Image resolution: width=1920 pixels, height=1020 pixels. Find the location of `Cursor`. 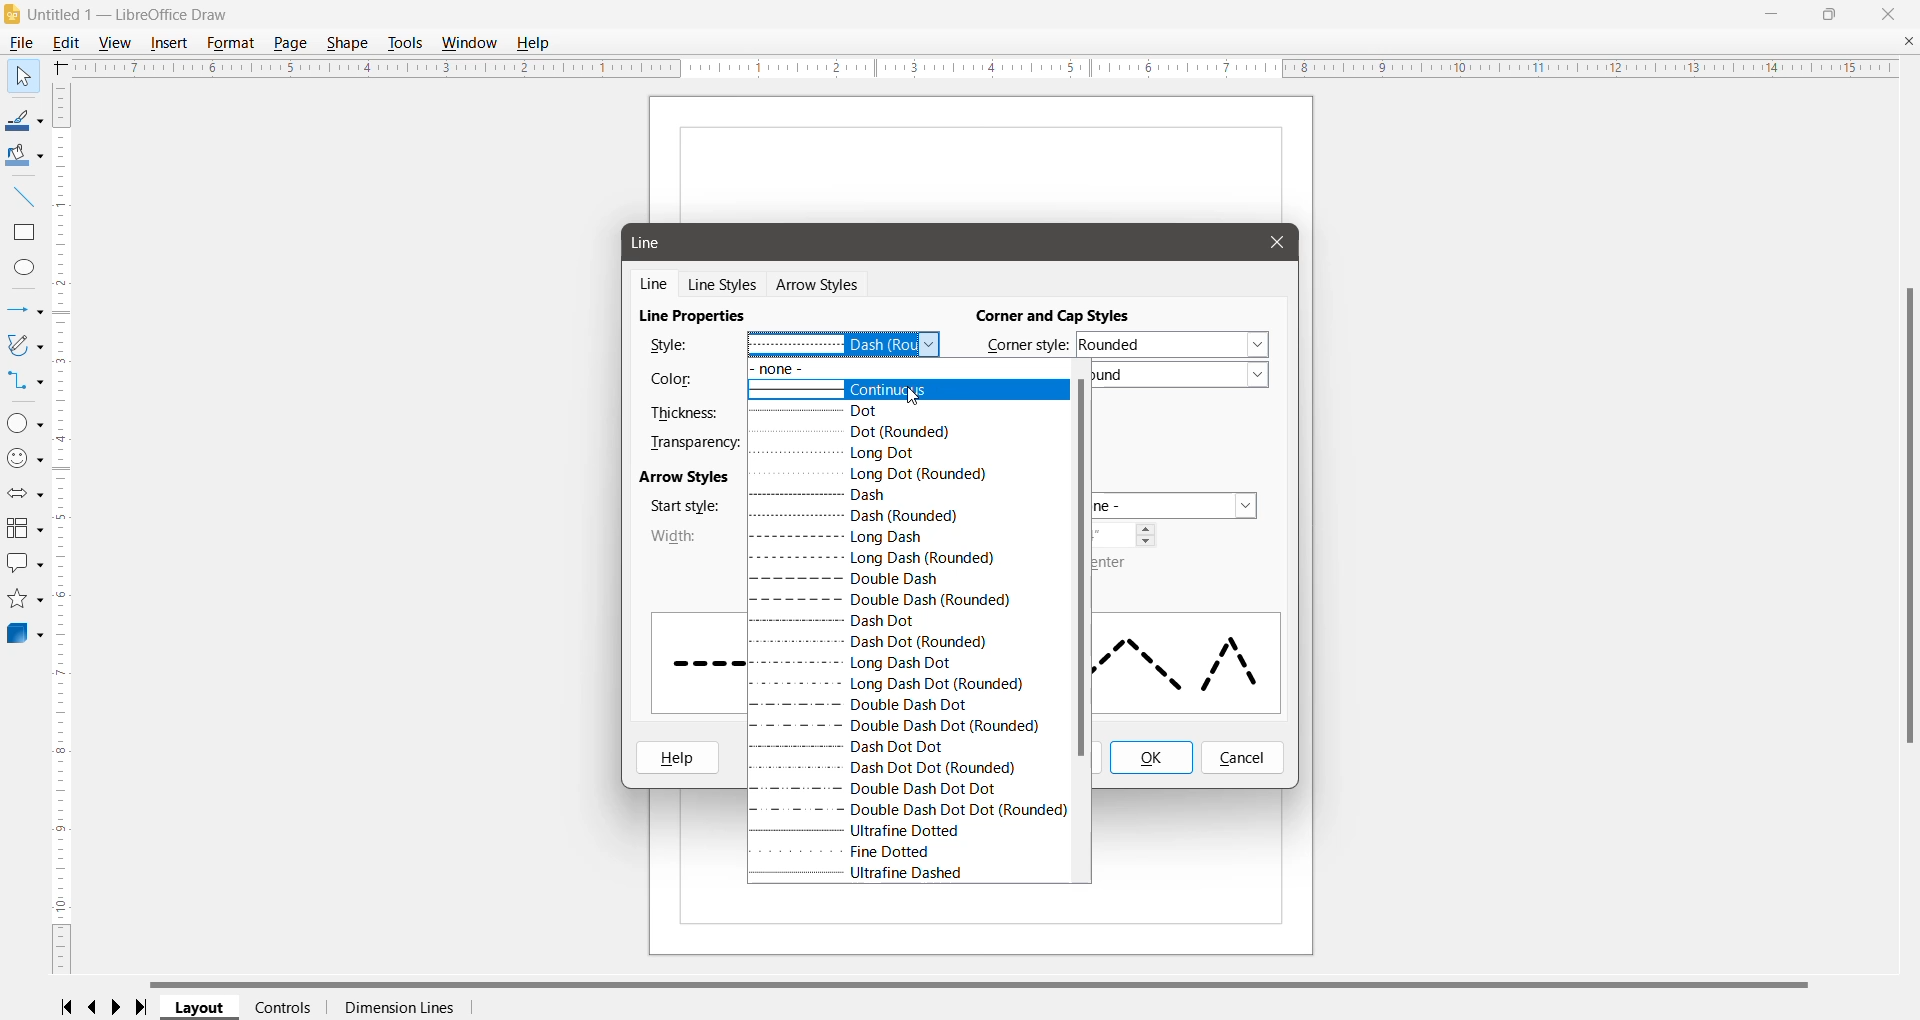

Cursor is located at coordinates (1274, 243).